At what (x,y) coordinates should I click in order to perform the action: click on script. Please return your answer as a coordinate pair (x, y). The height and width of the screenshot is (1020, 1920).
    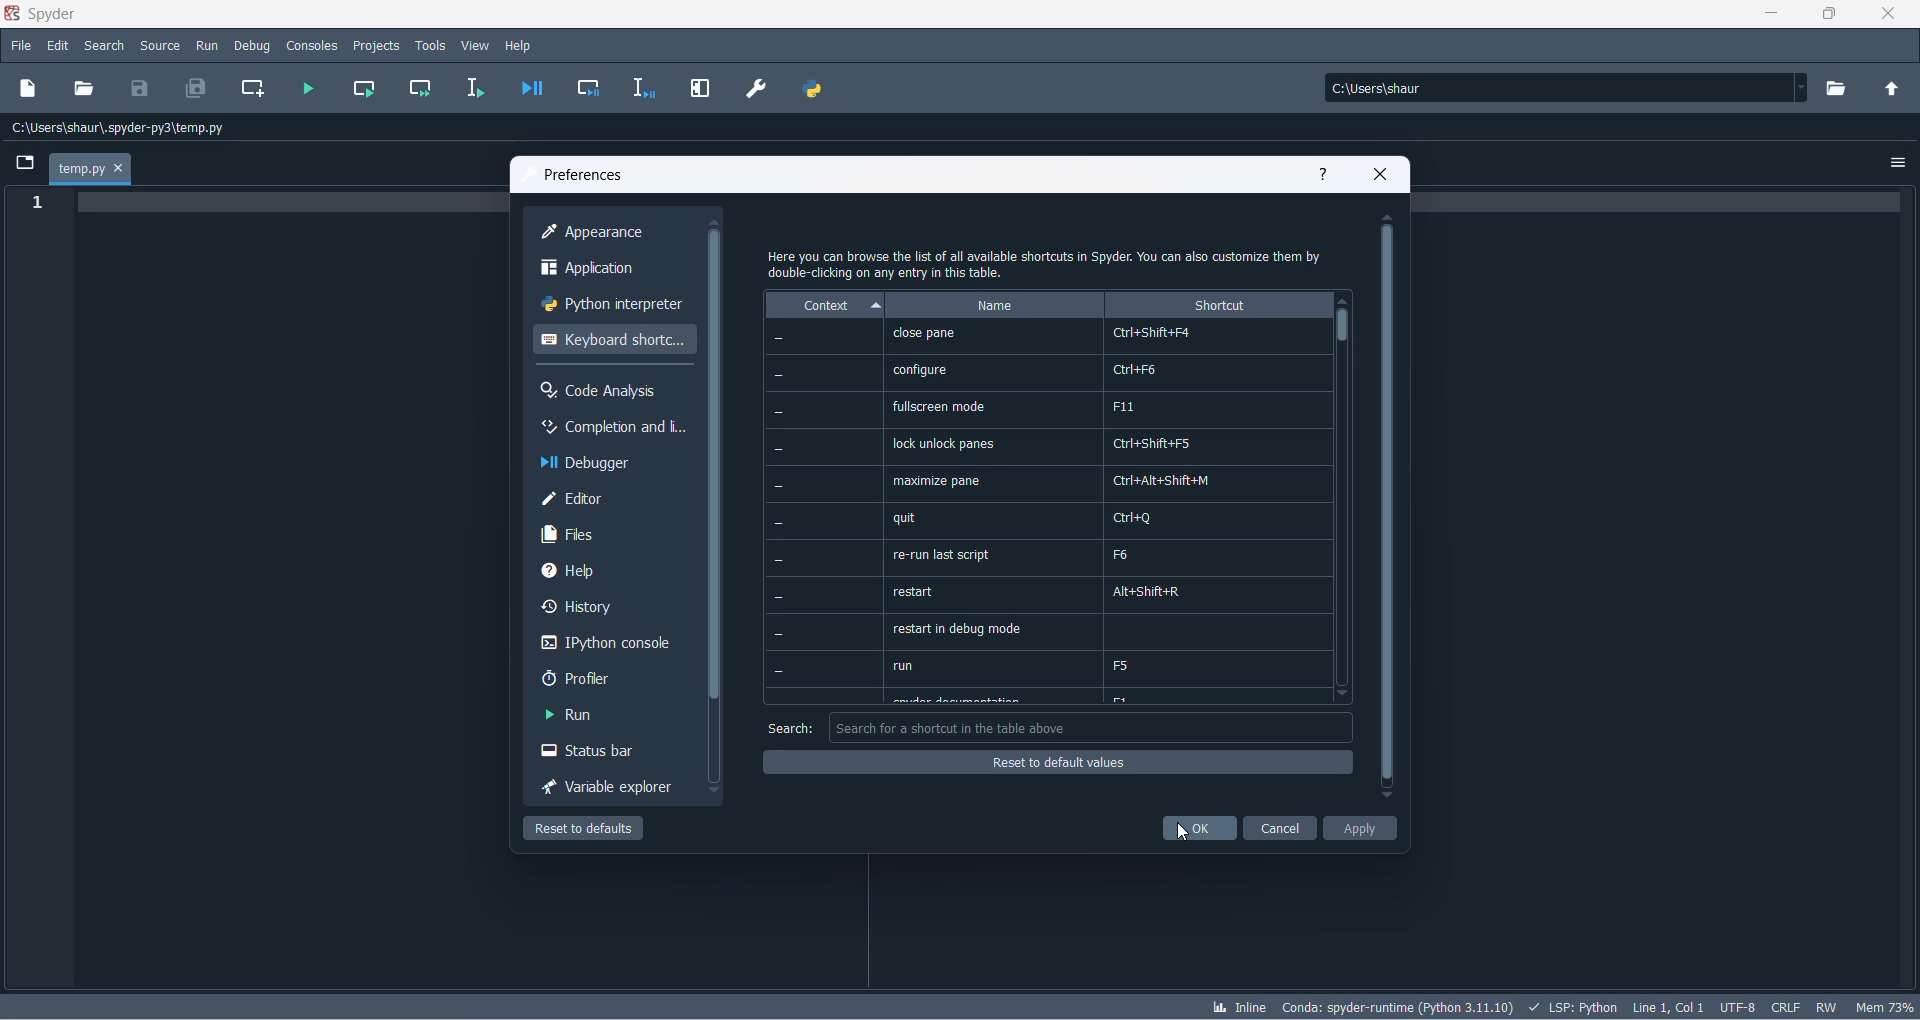
    Looking at the image, I should click on (1573, 1006).